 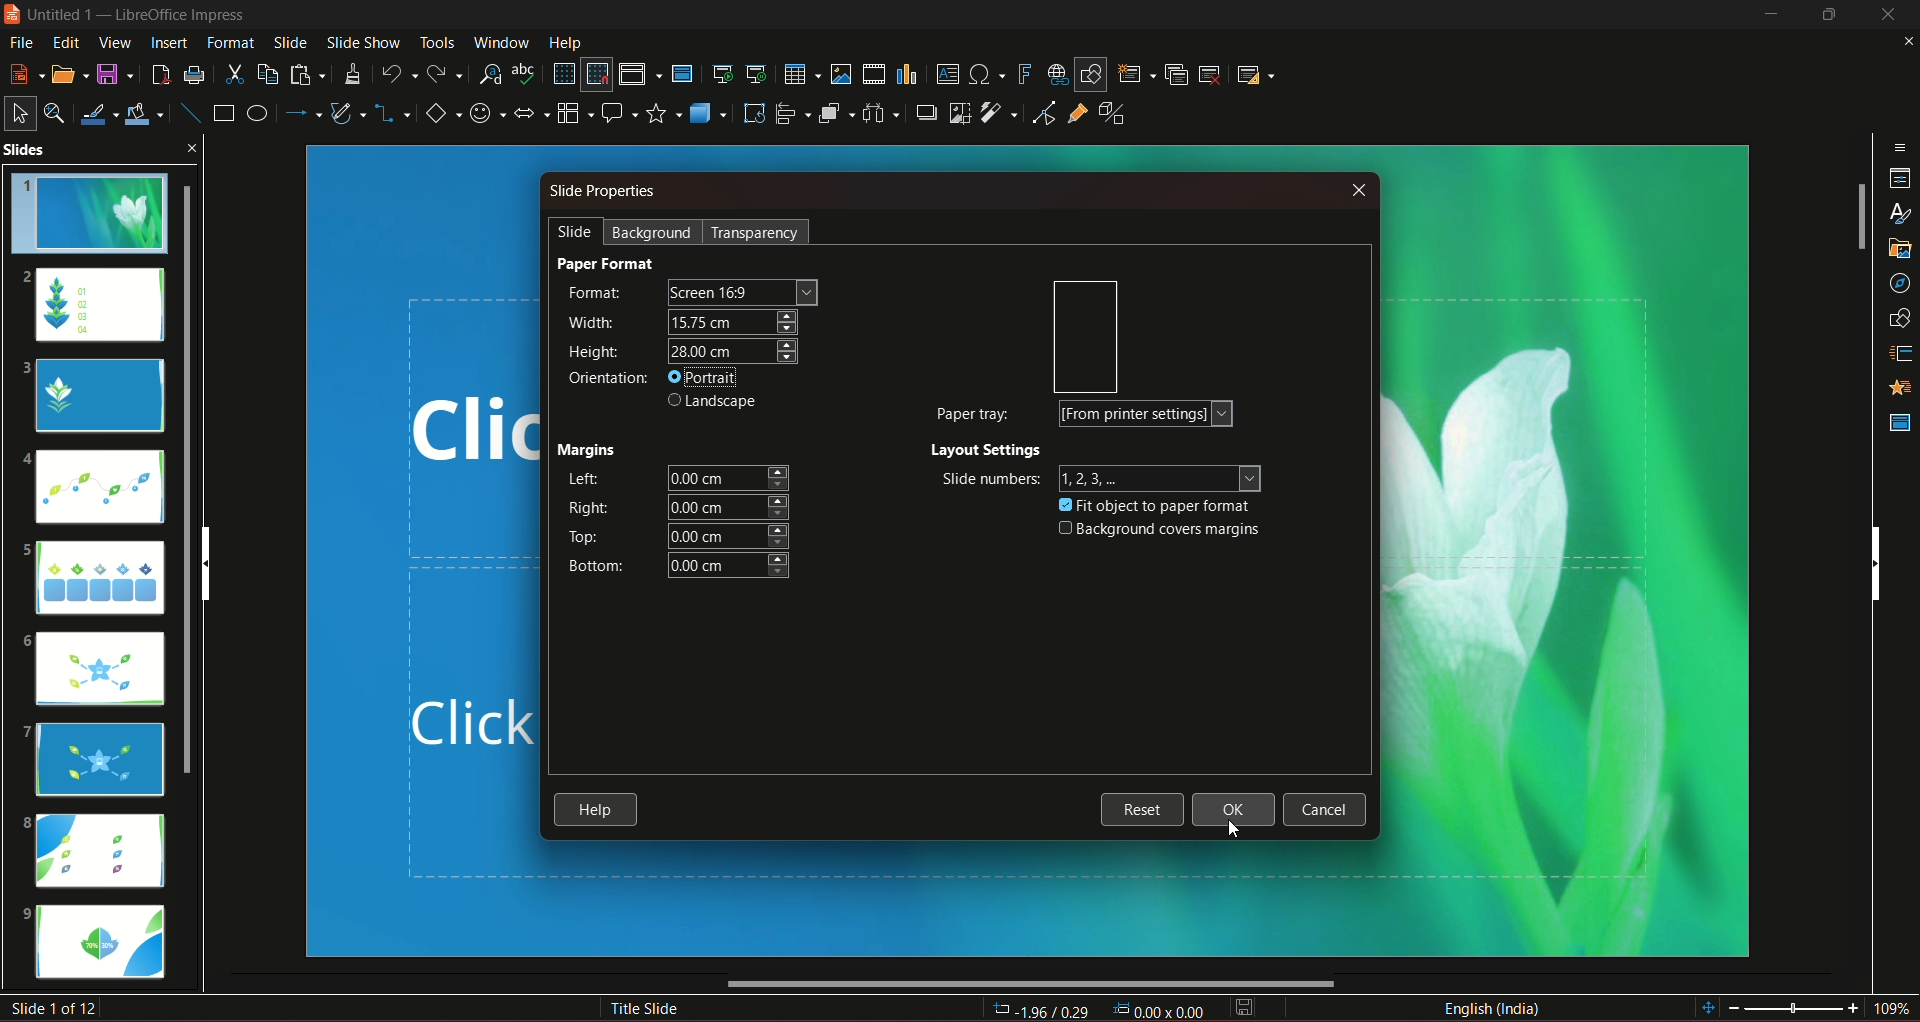 What do you see at coordinates (57, 112) in the screenshot?
I see `zoom and pan` at bounding box center [57, 112].